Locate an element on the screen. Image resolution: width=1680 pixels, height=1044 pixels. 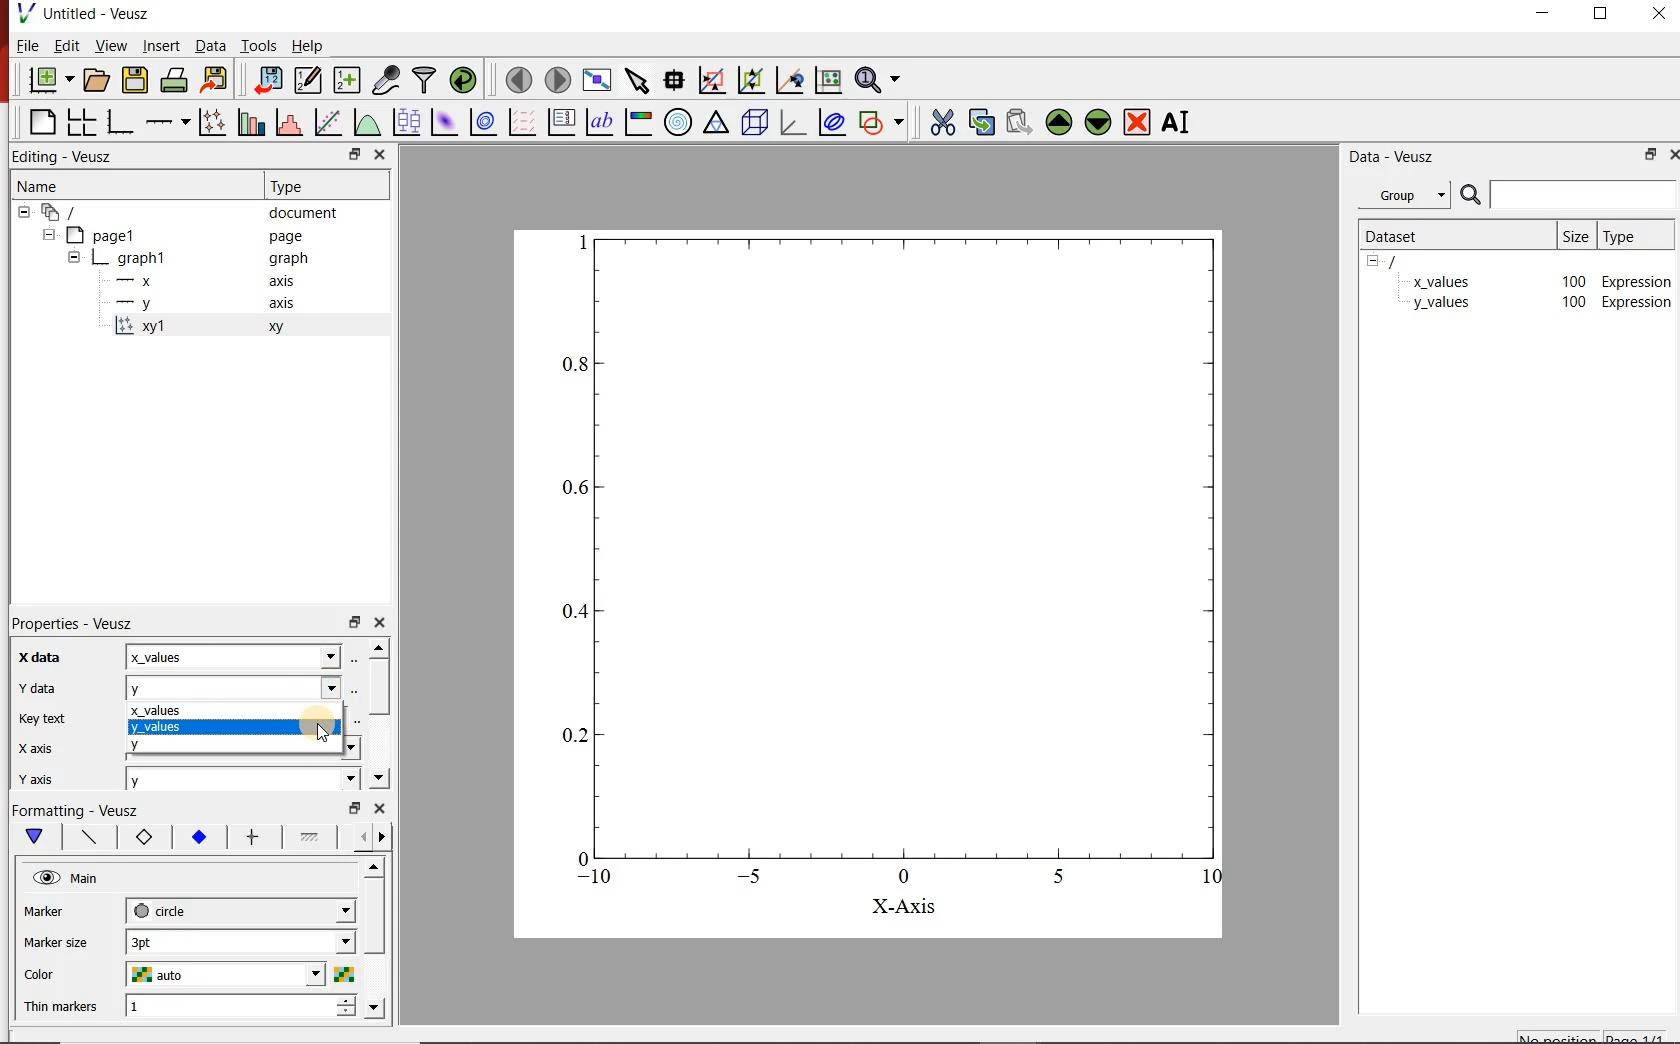
auto is located at coordinates (223, 973).